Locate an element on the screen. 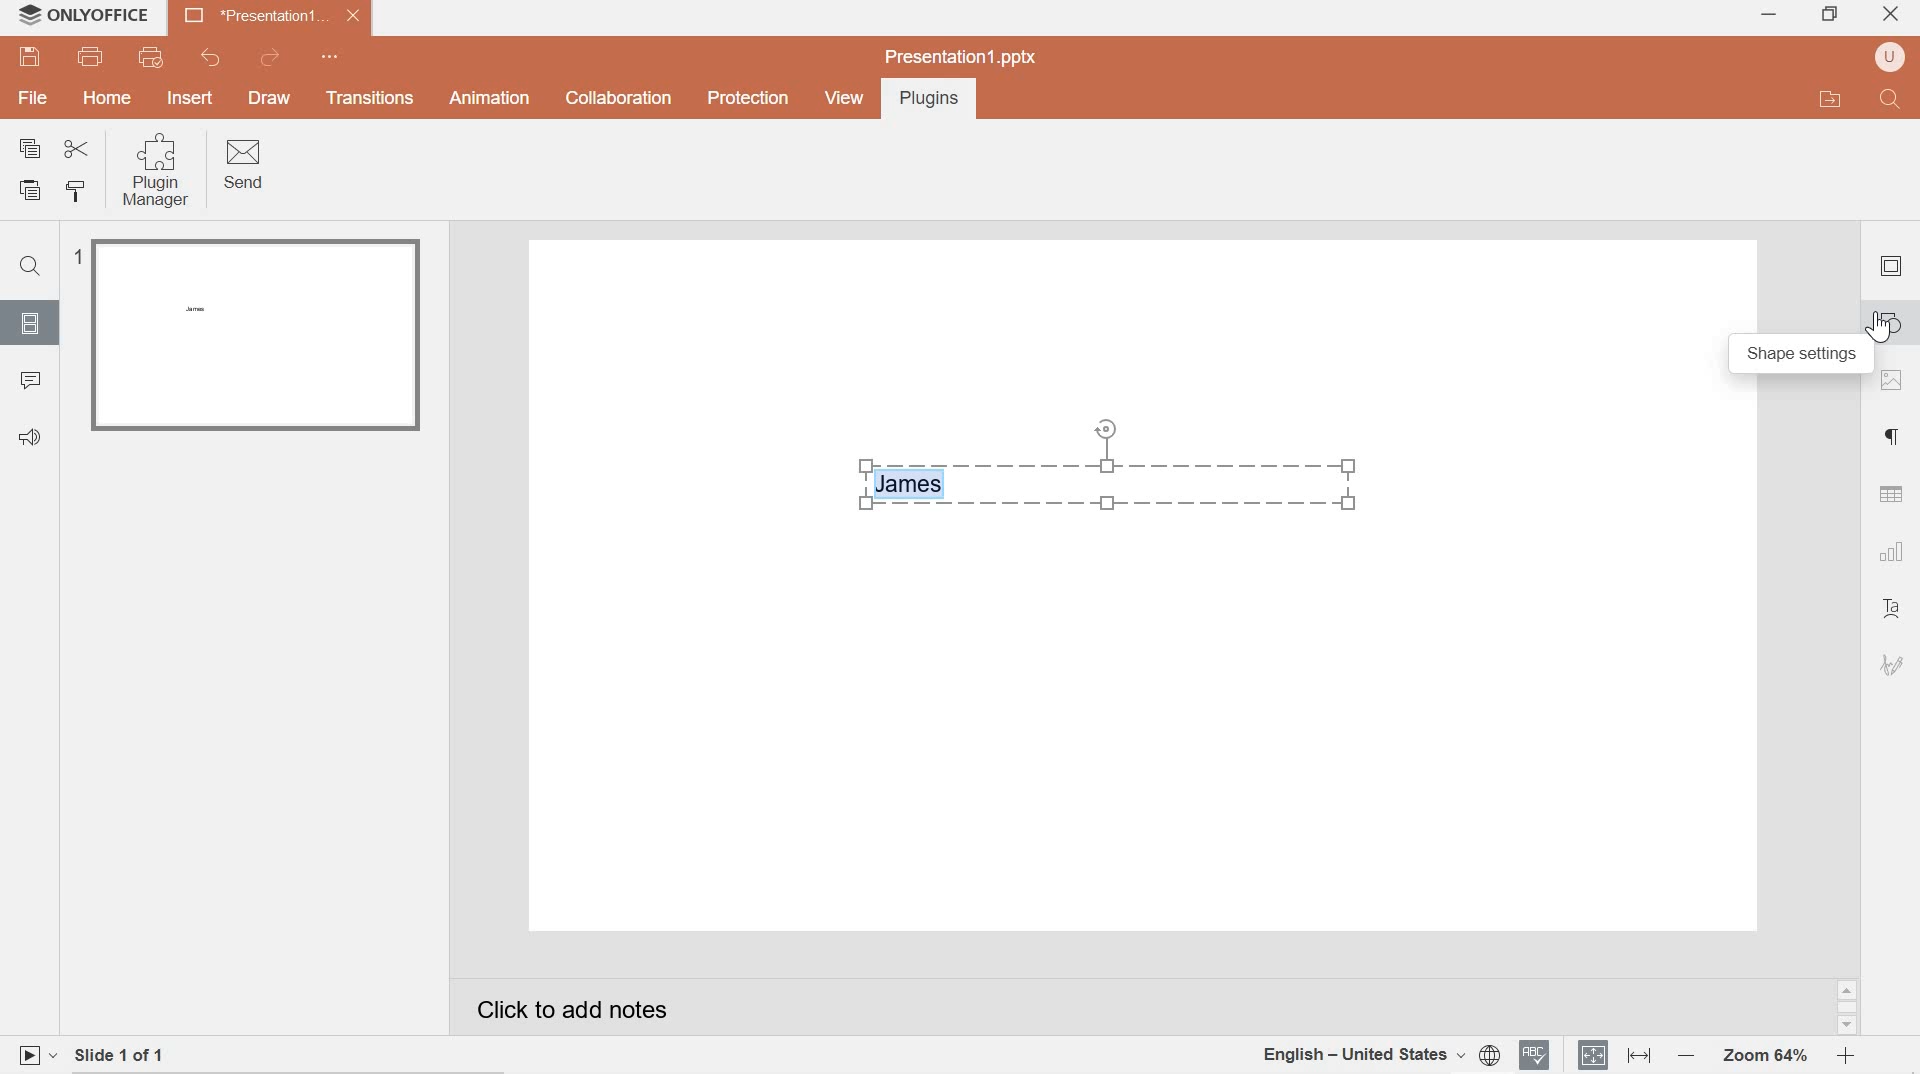 This screenshot has height=1074, width=1920. user is located at coordinates (1890, 58).